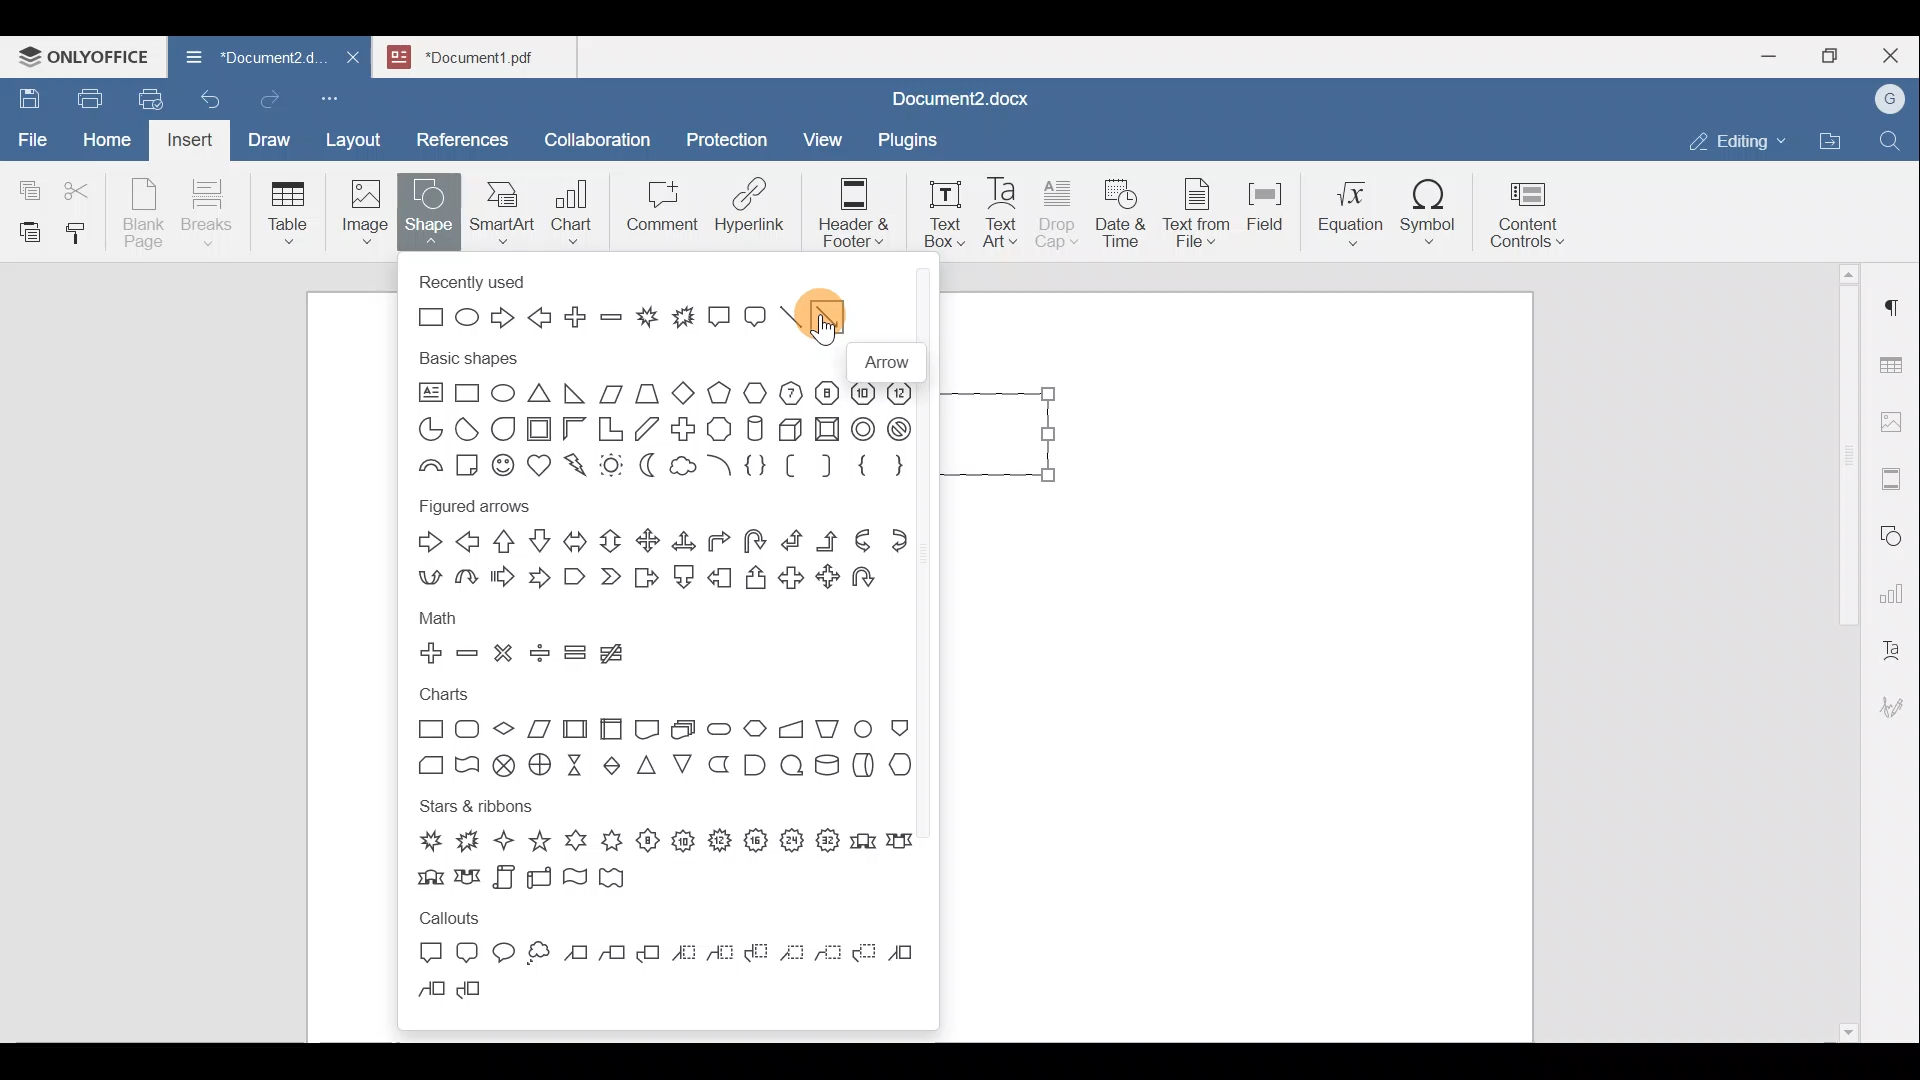  What do you see at coordinates (656, 211) in the screenshot?
I see `Comment` at bounding box center [656, 211].